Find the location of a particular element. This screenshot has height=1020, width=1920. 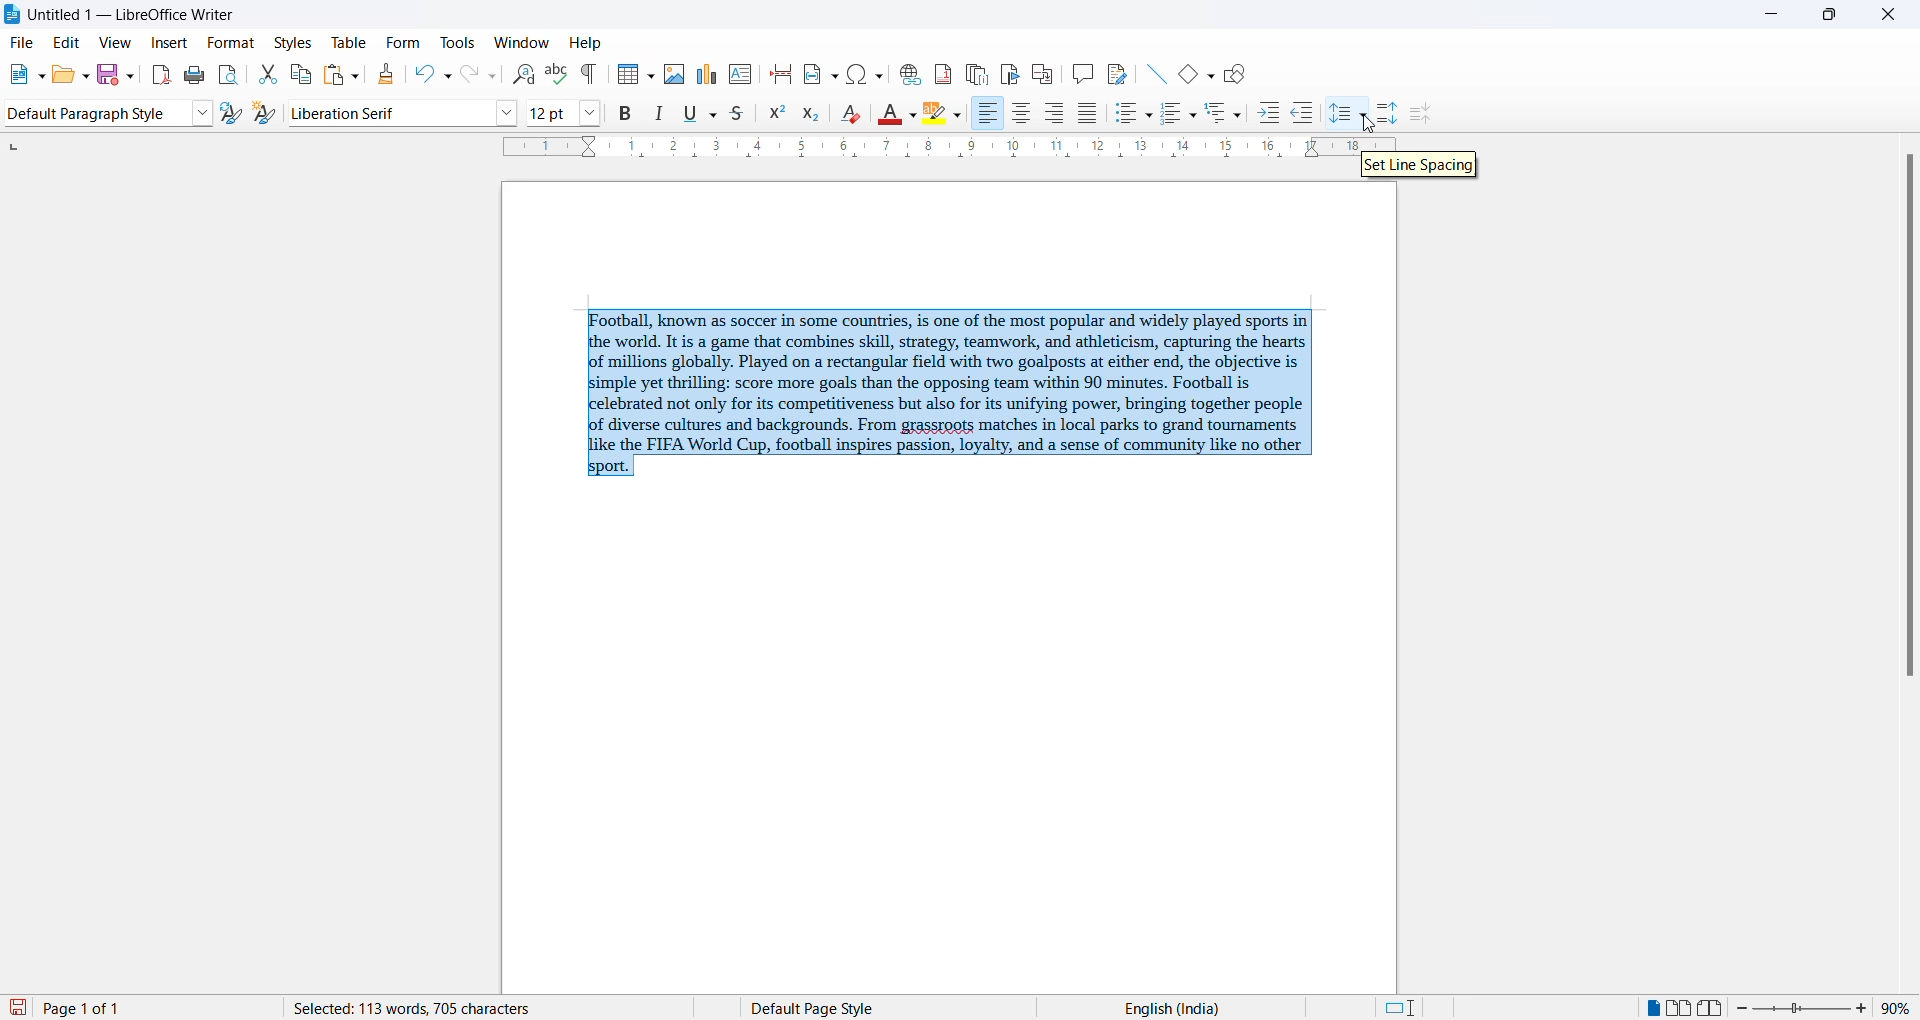

underline options is located at coordinates (712, 114).